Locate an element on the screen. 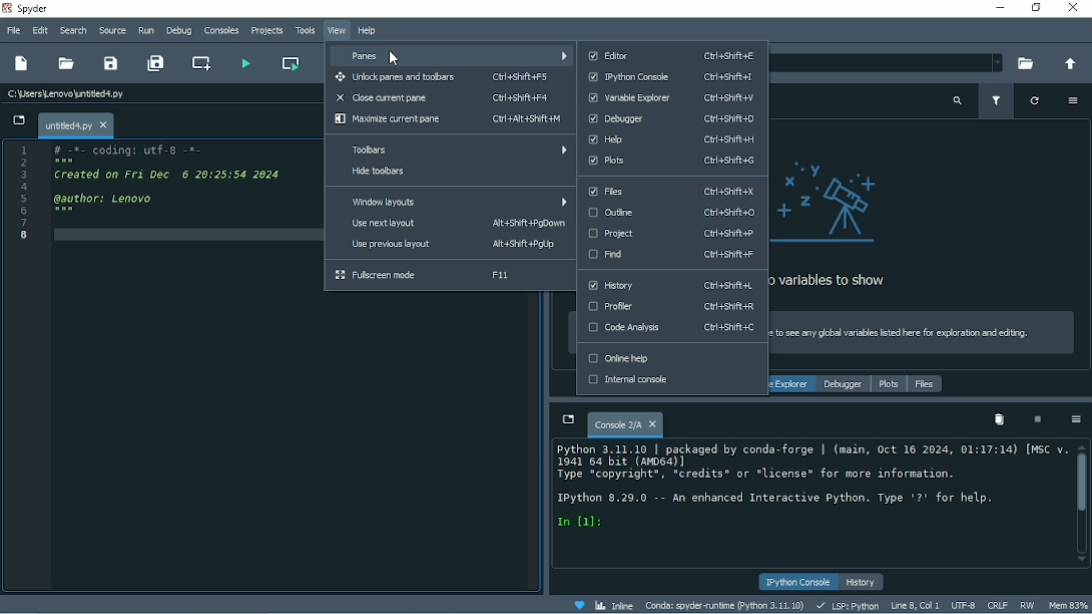 This screenshot has height=614, width=1092. Run is located at coordinates (147, 30).